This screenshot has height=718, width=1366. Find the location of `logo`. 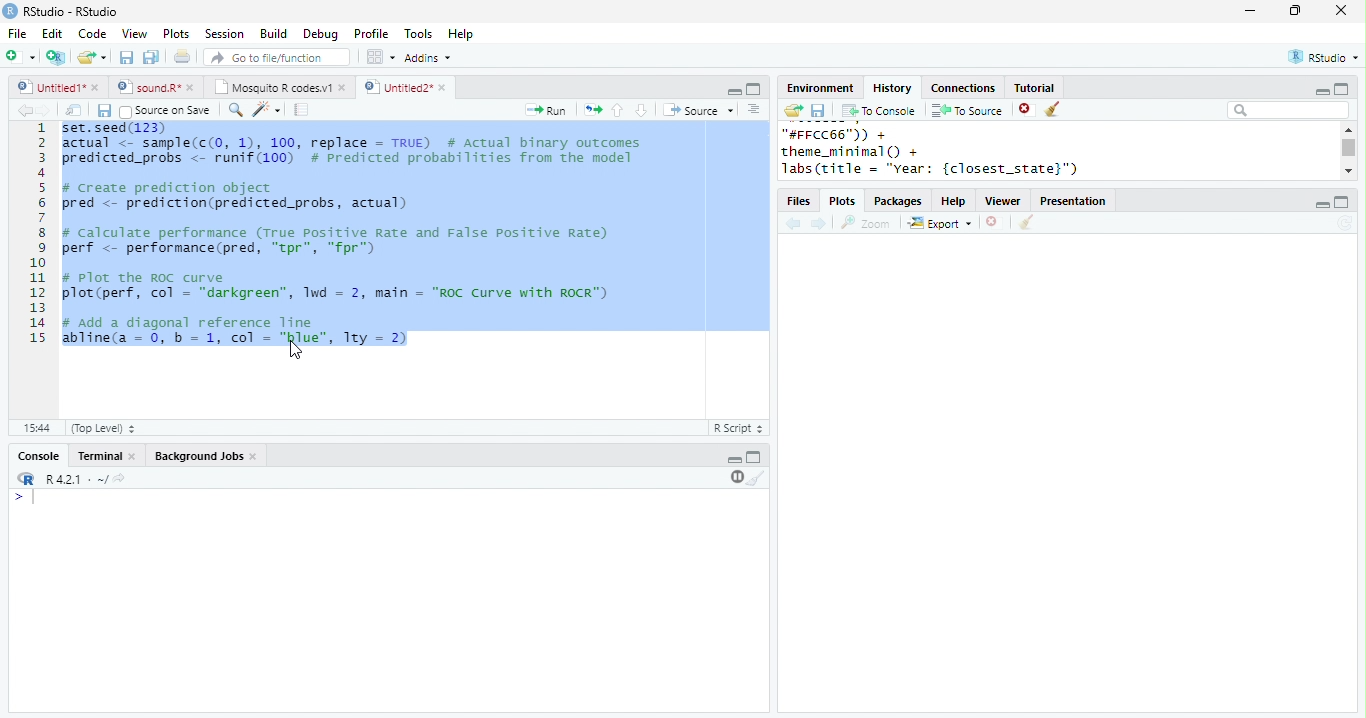

logo is located at coordinates (10, 10).